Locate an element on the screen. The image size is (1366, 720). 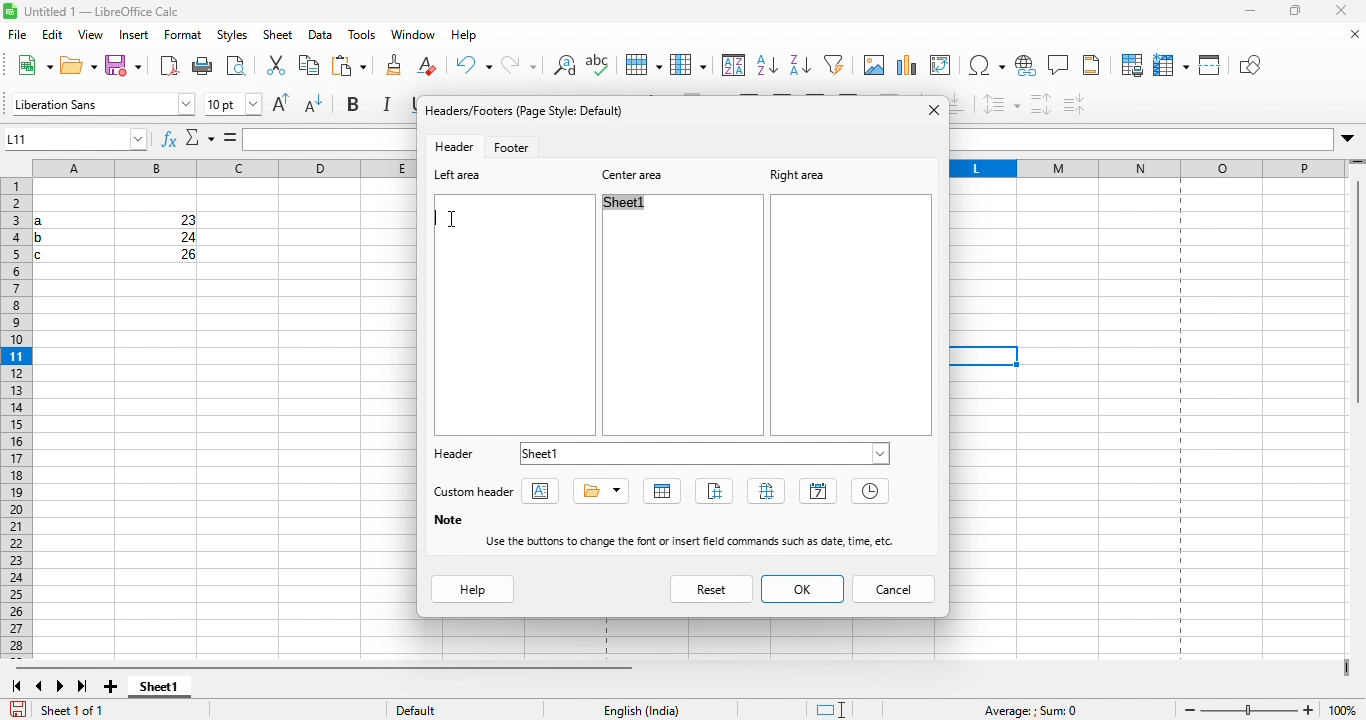
select function is located at coordinates (201, 141).